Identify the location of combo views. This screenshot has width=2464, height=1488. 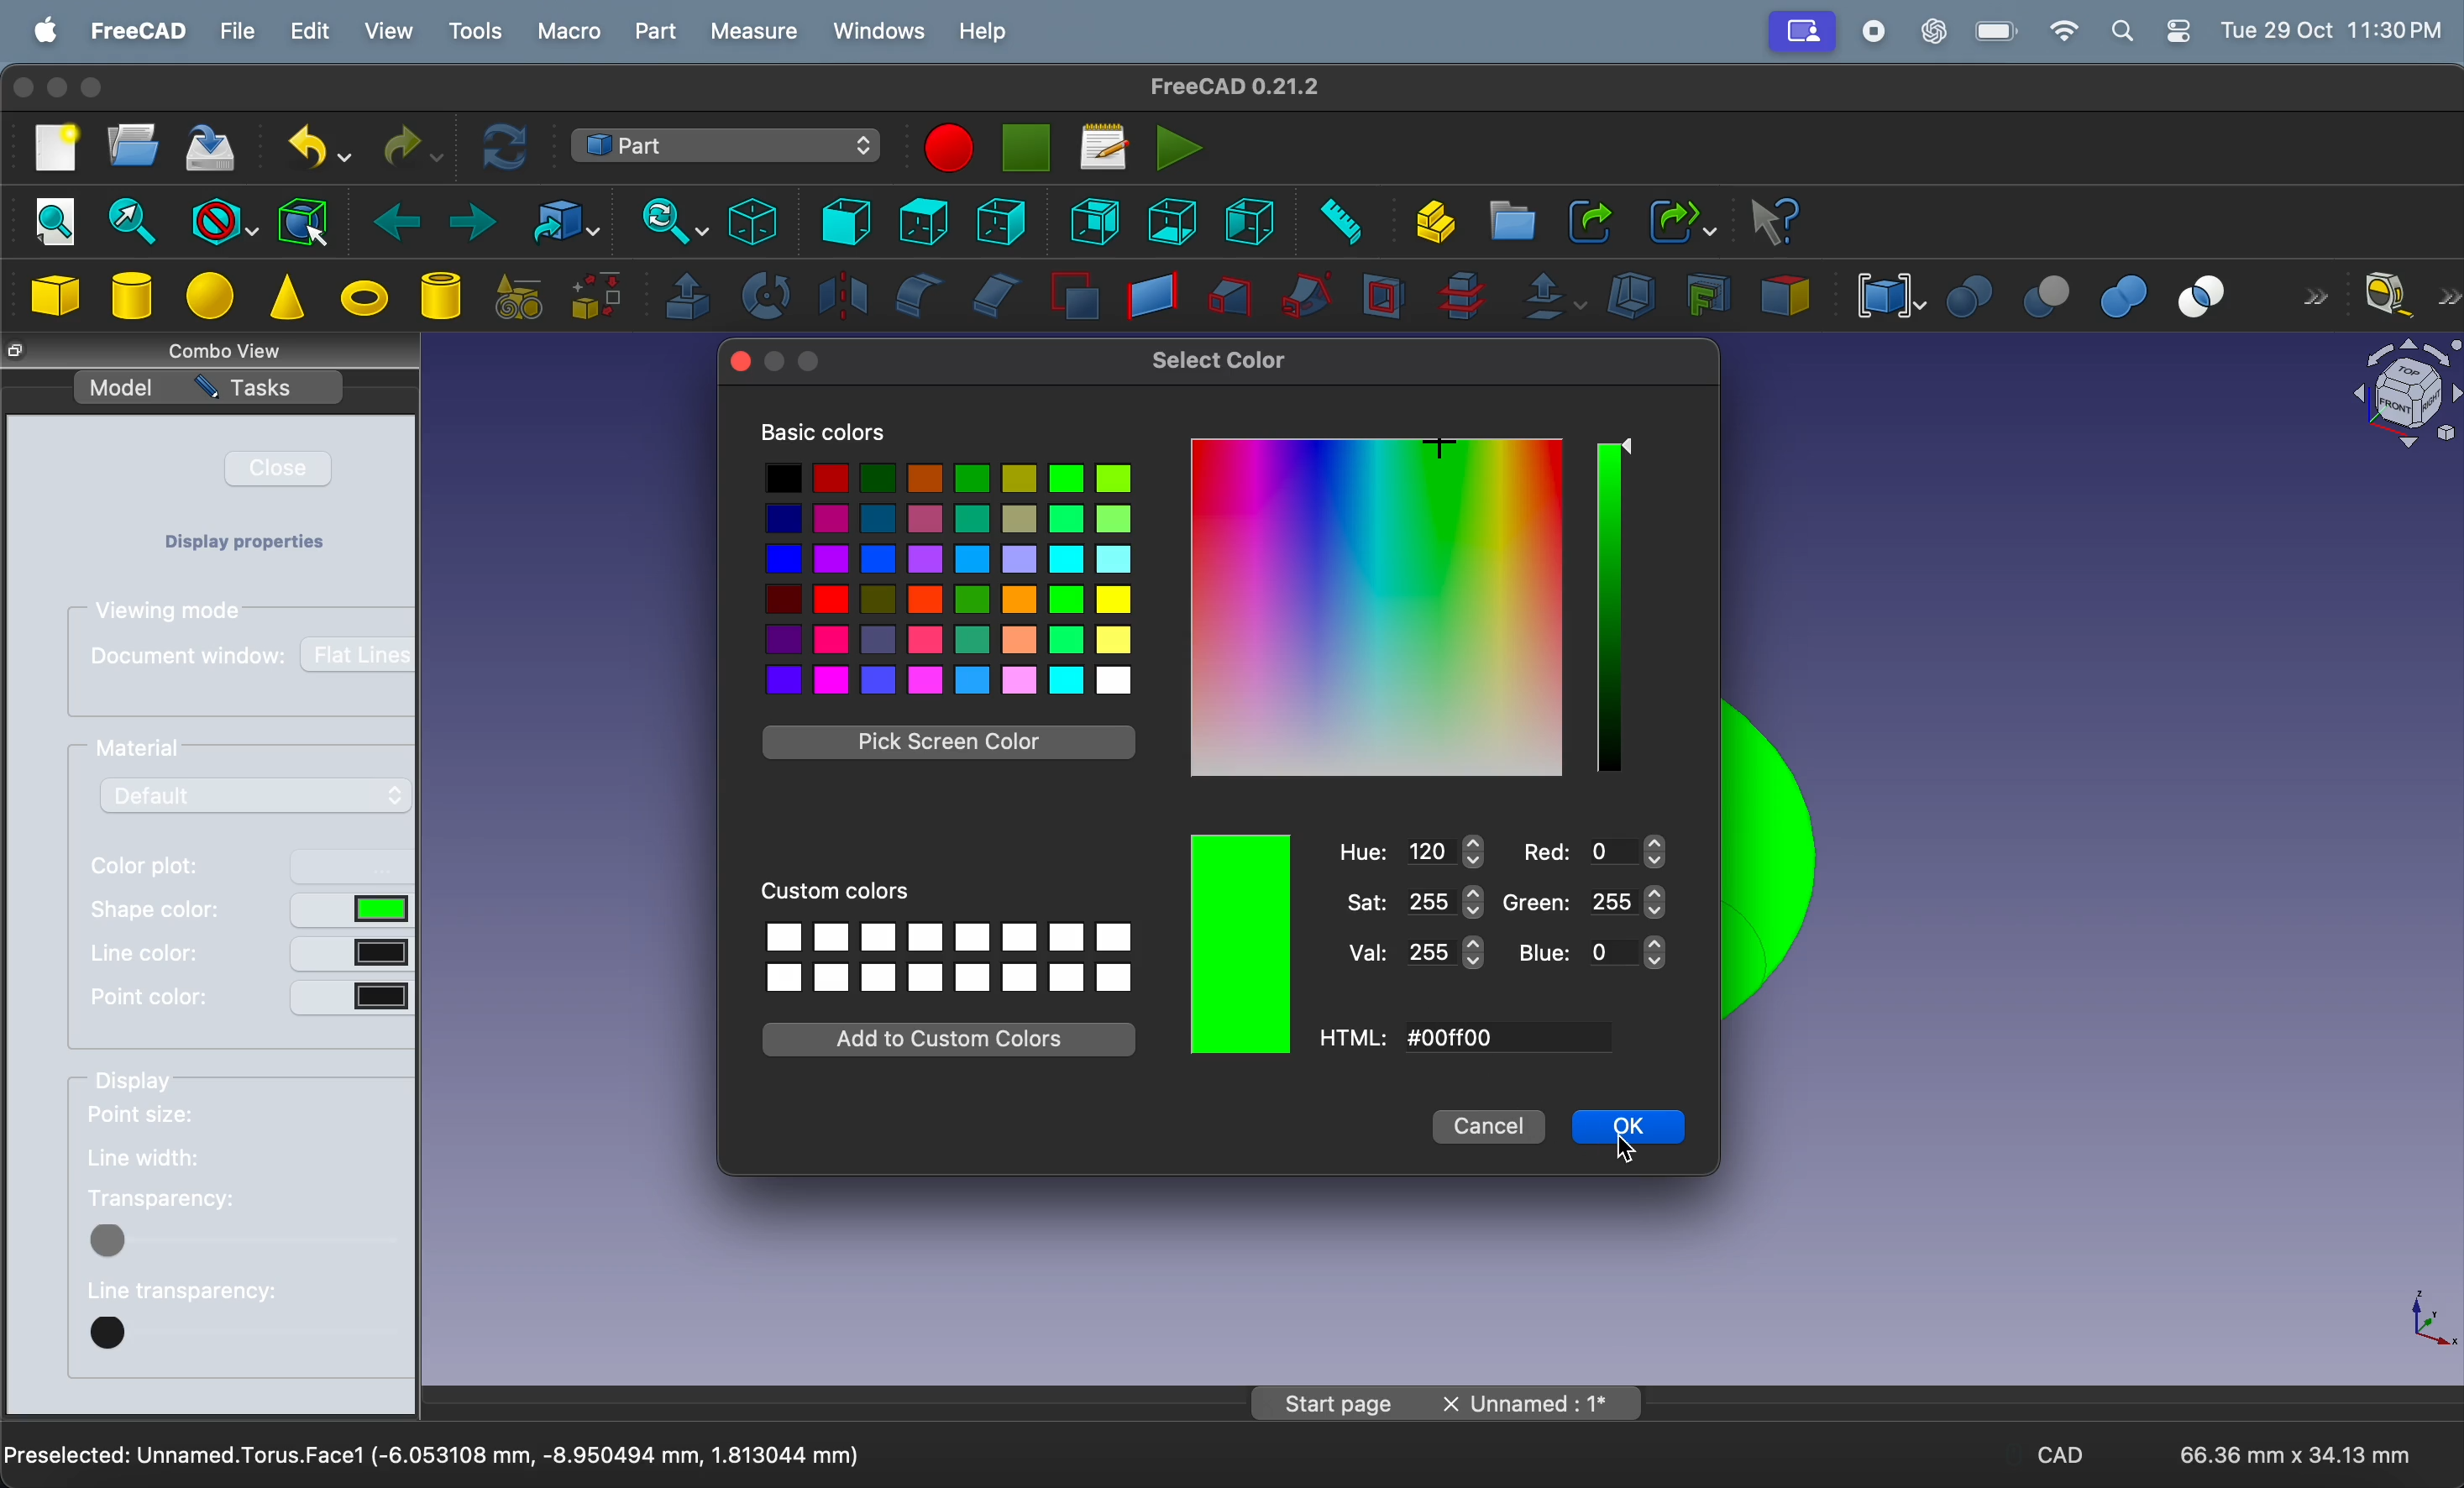
(252, 350).